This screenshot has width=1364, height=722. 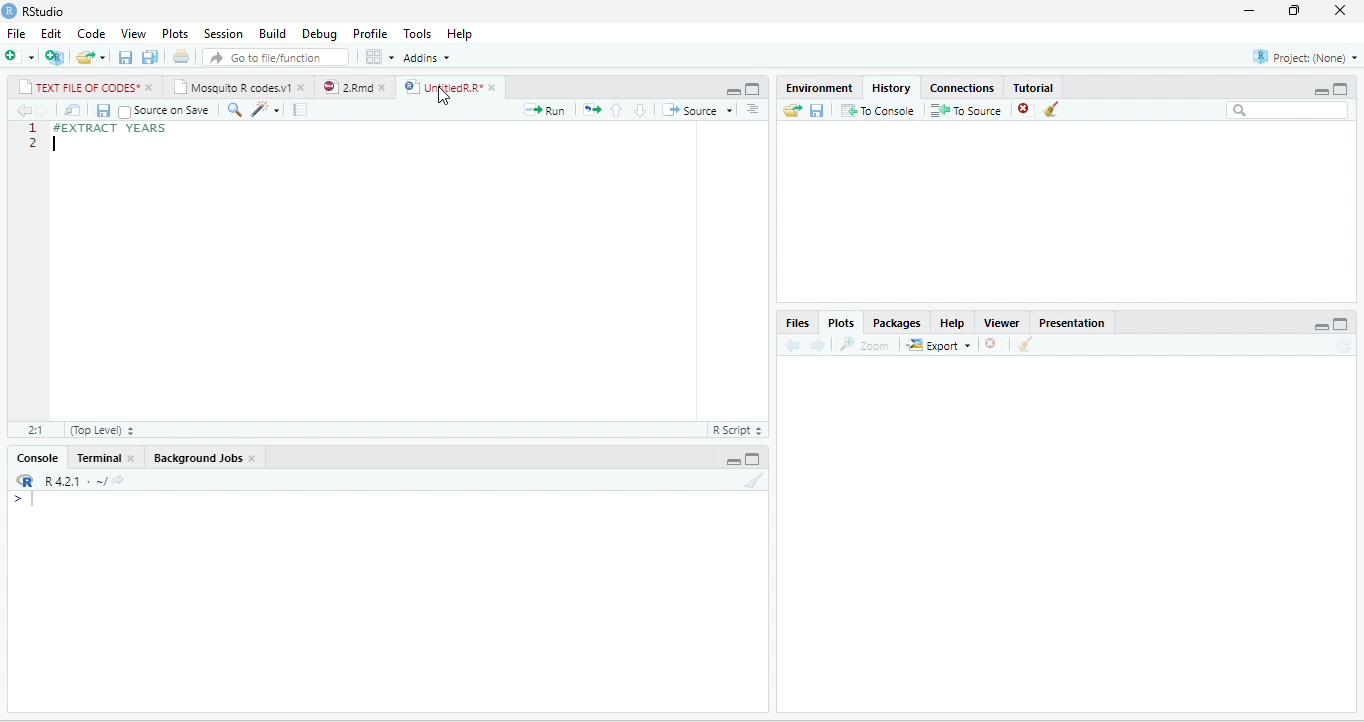 I want to click on line numbering, so click(x=32, y=135).